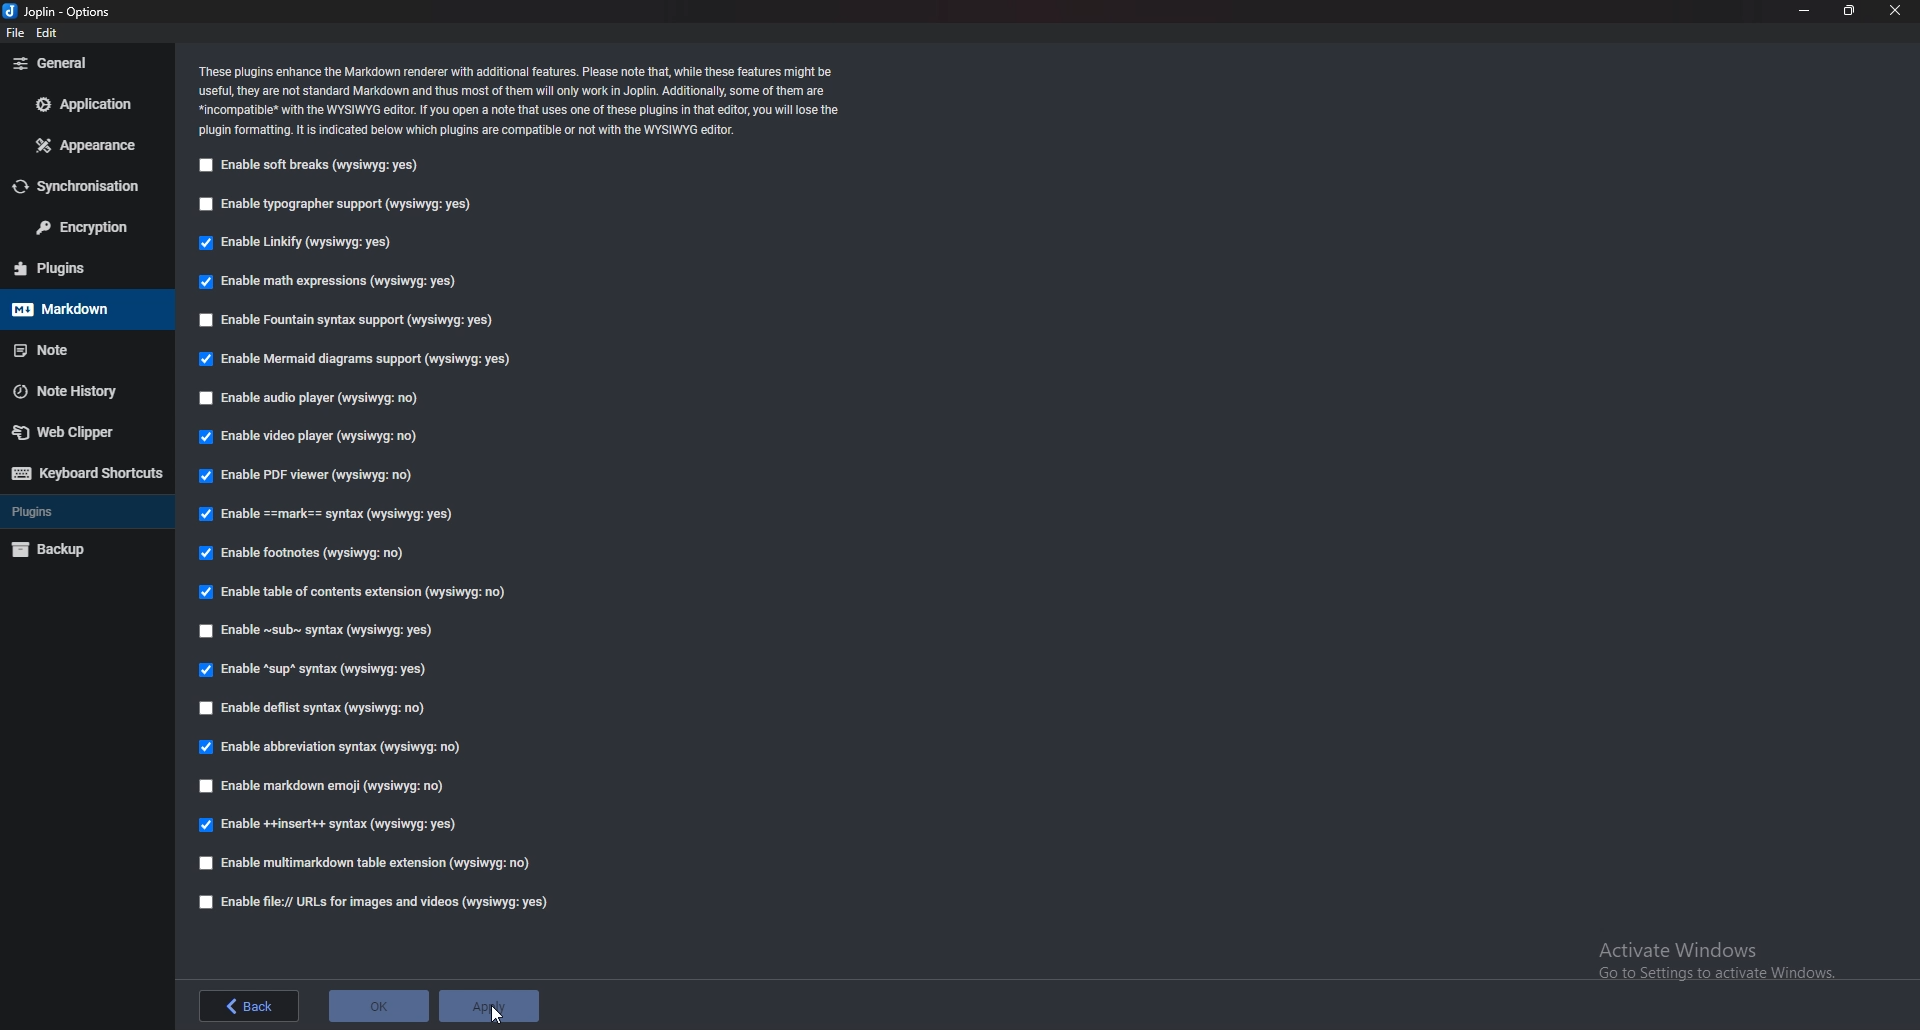 Image resolution: width=1920 pixels, height=1030 pixels. Describe the element at coordinates (79, 551) in the screenshot. I see `Backup` at that location.